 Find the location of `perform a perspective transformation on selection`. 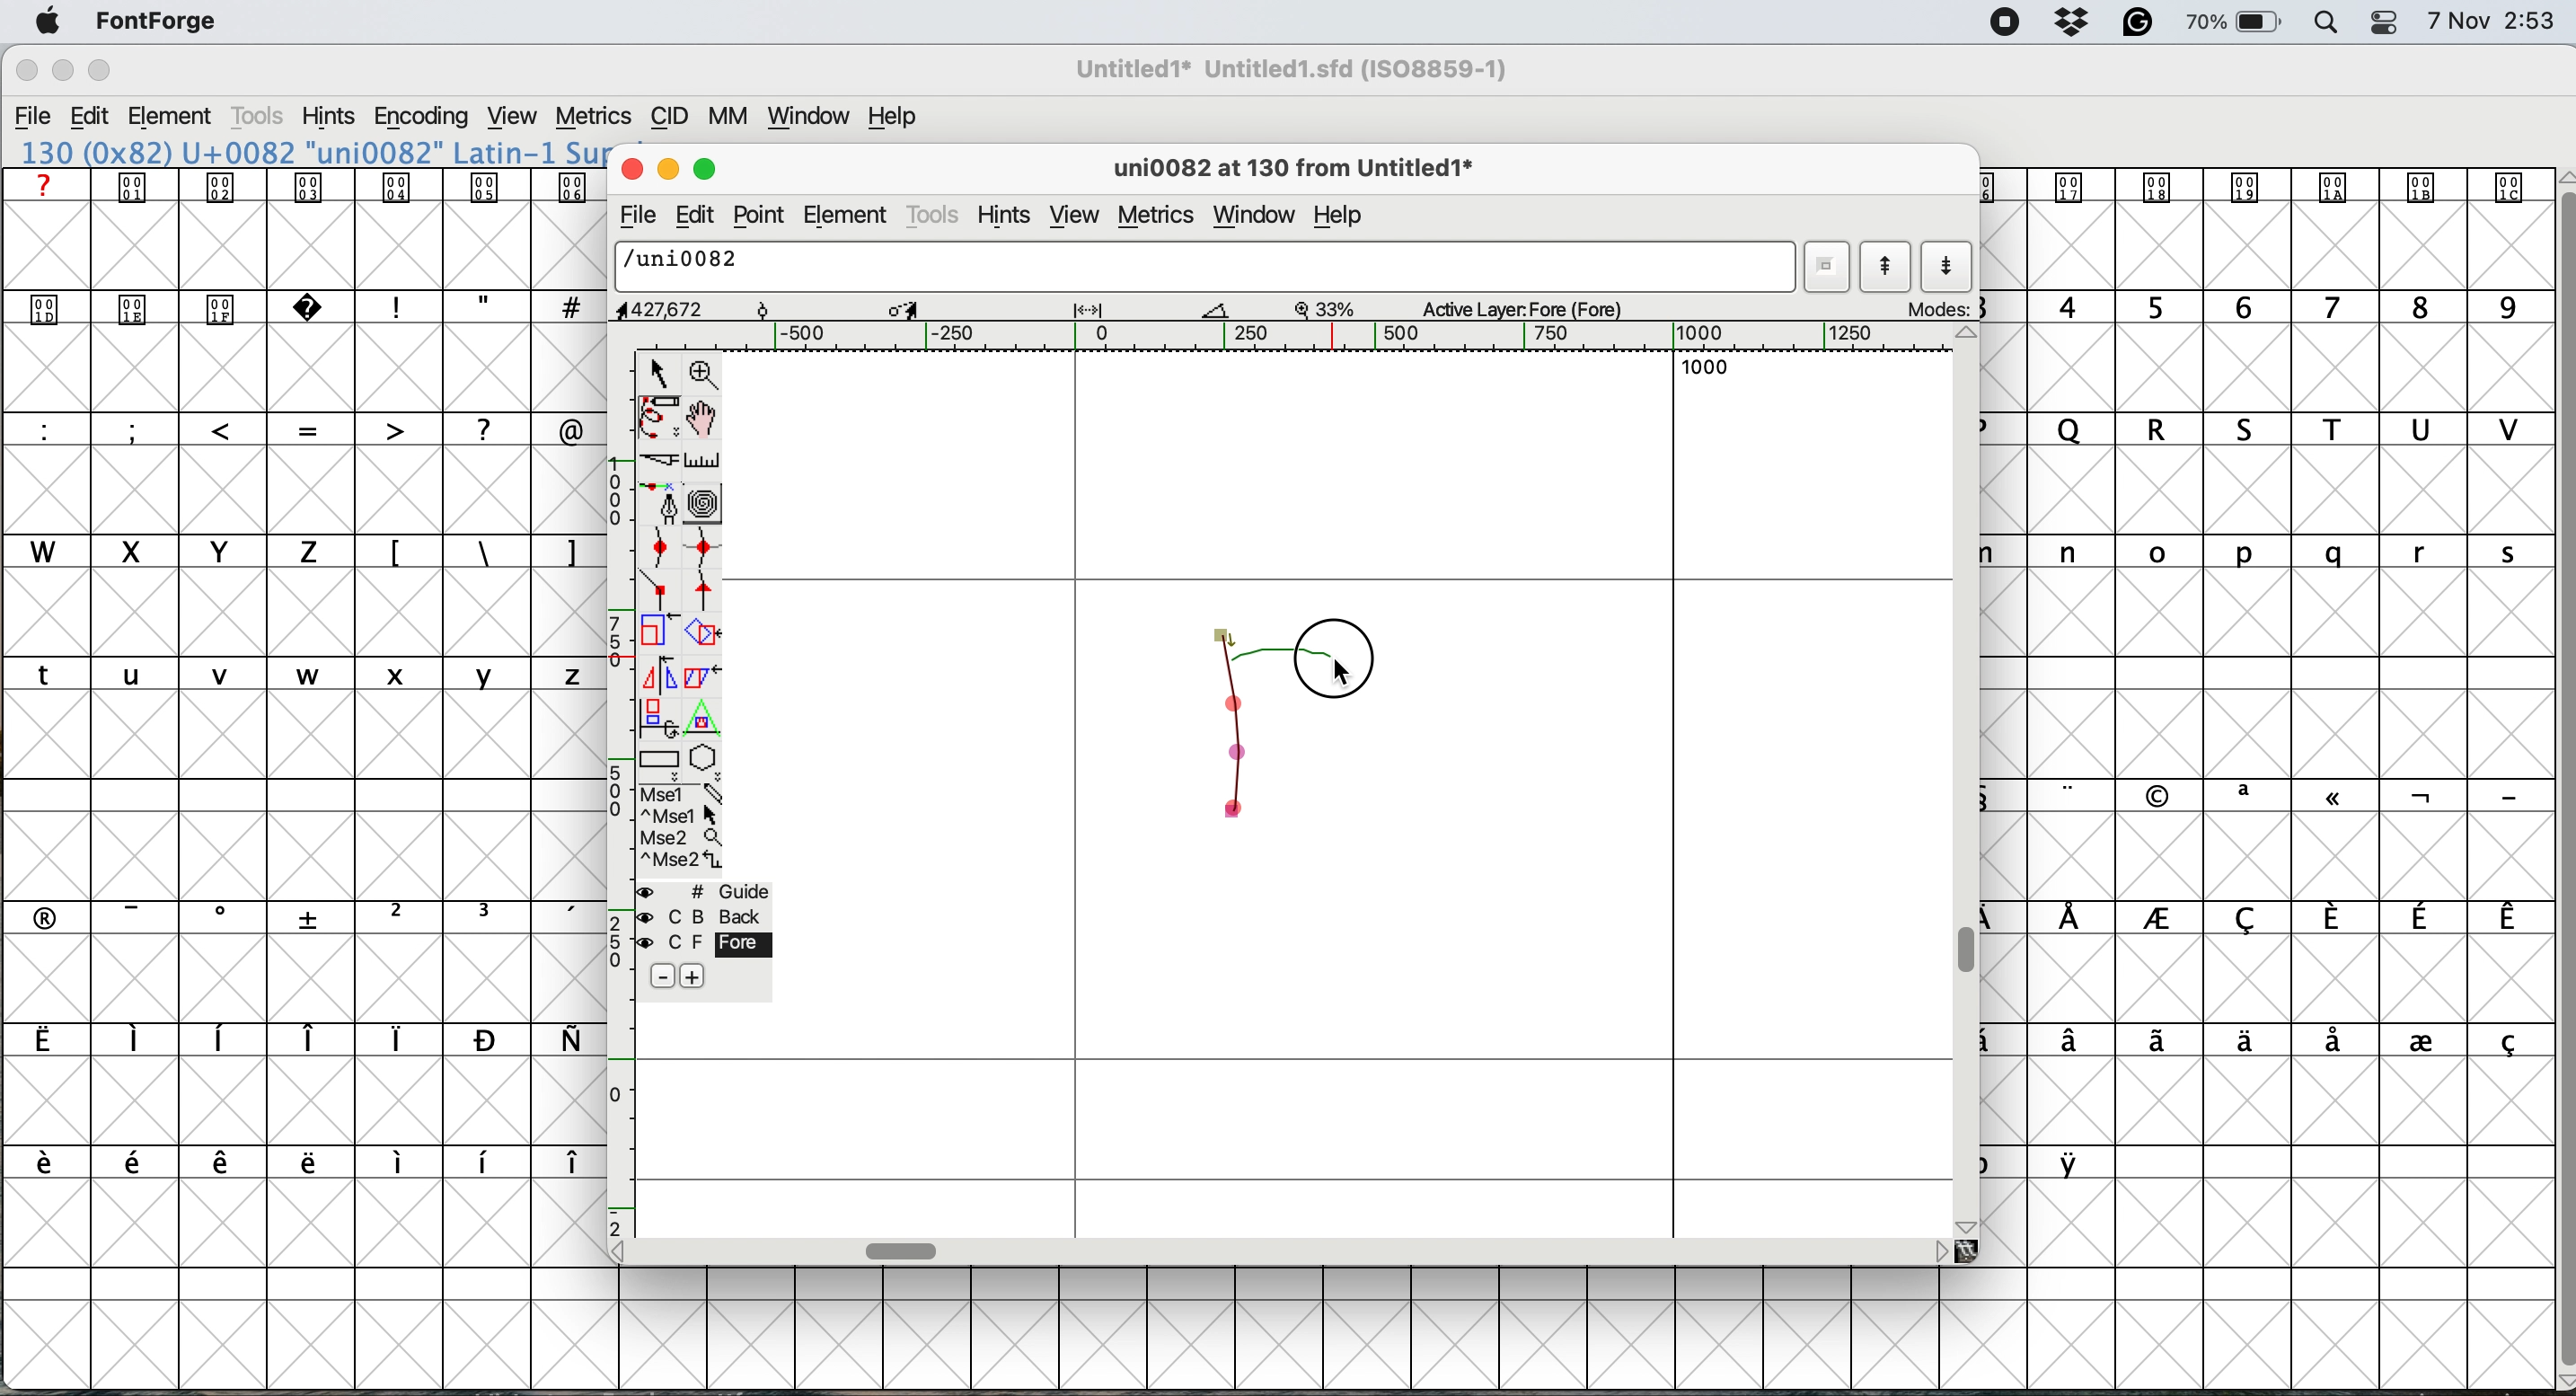

perform a perspective transformation on selection is located at coordinates (706, 723).